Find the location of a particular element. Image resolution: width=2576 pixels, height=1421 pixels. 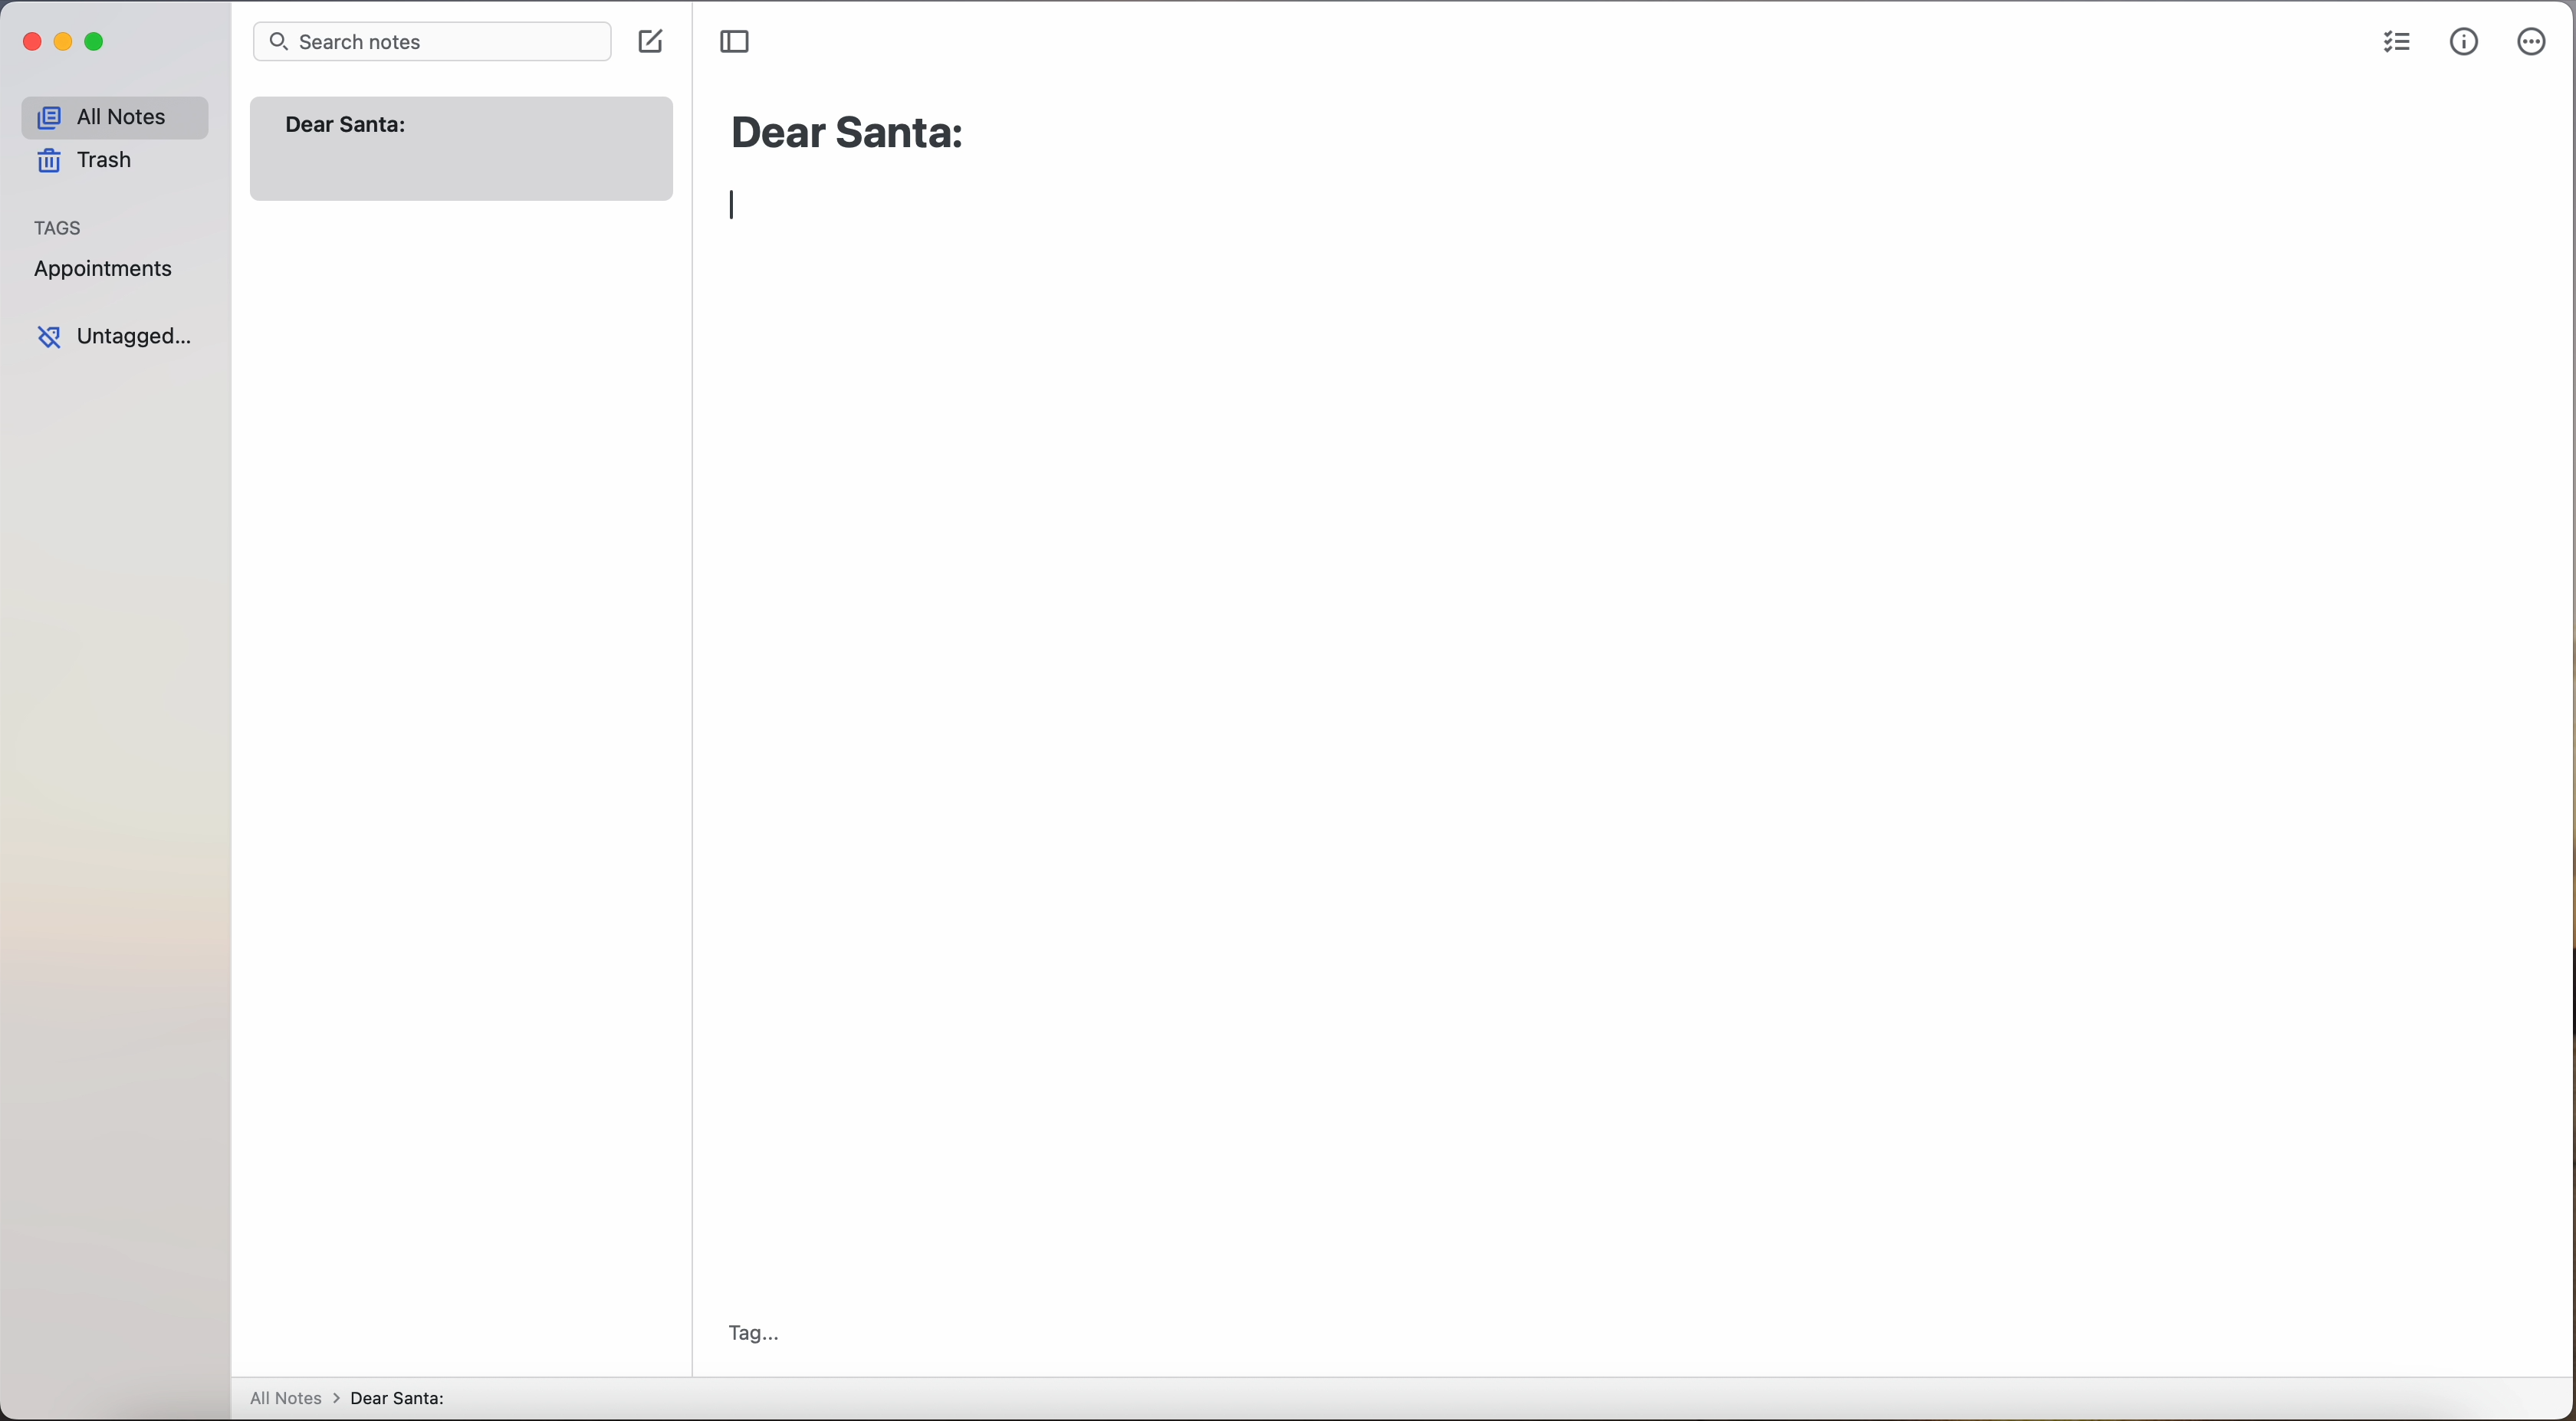

note is located at coordinates (462, 151).